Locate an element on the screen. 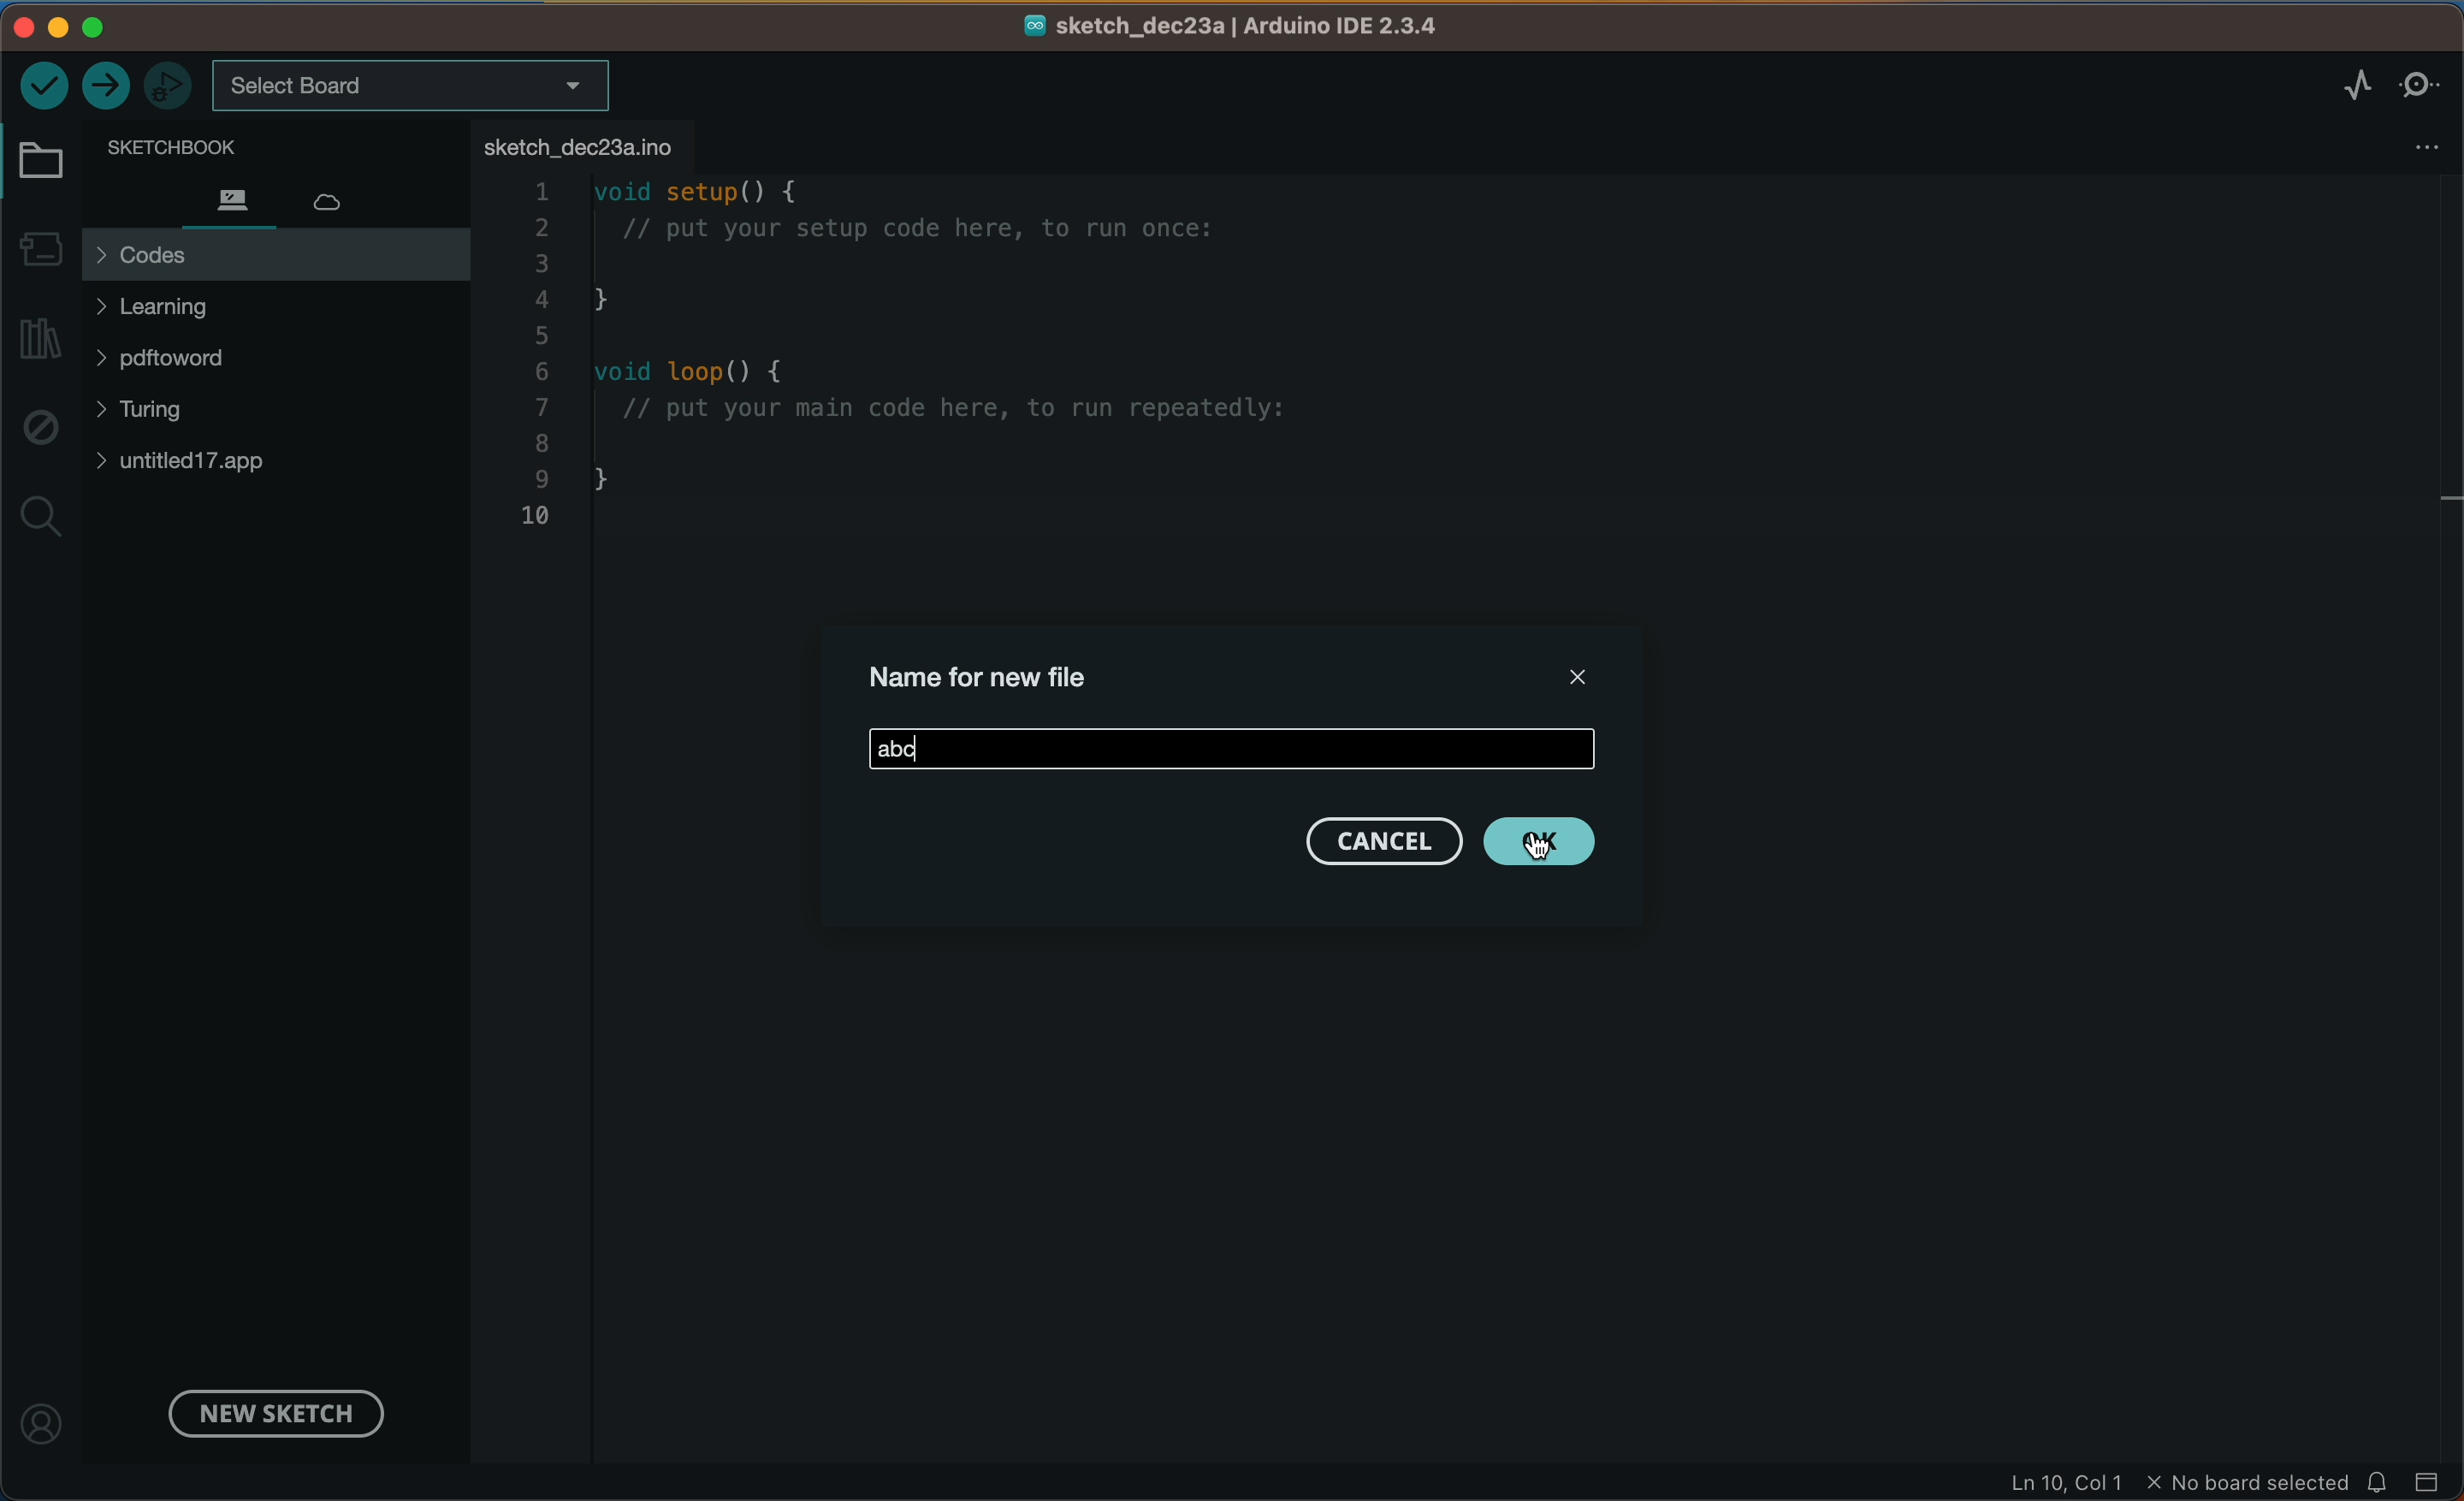 The height and width of the screenshot is (1501, 2464). serial monitor is located at coordinates (2421, 83).